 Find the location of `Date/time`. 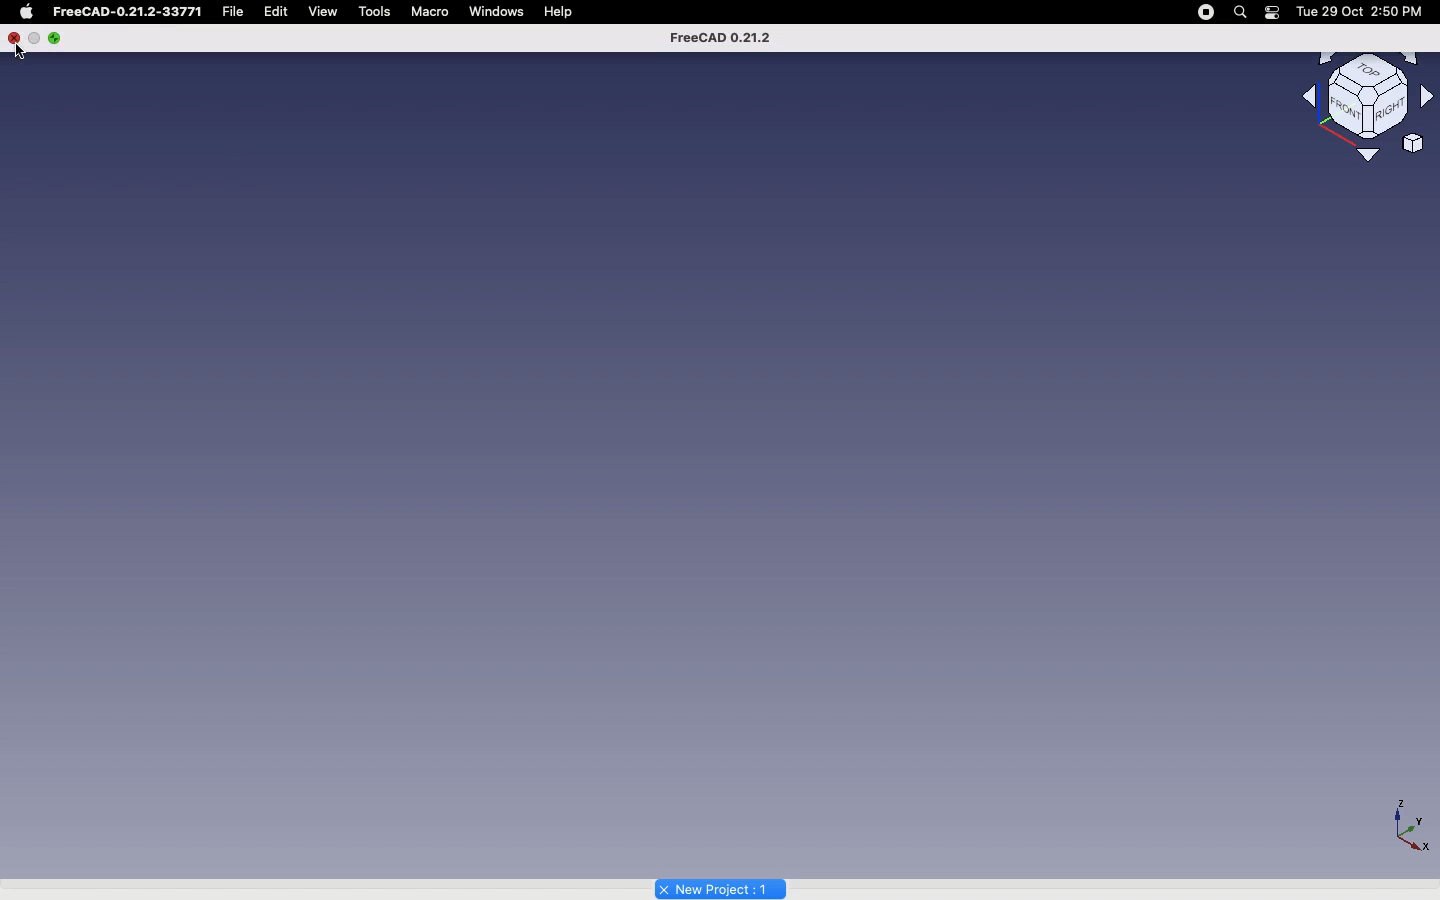

Date/time is located at coordinates (1363, 11).